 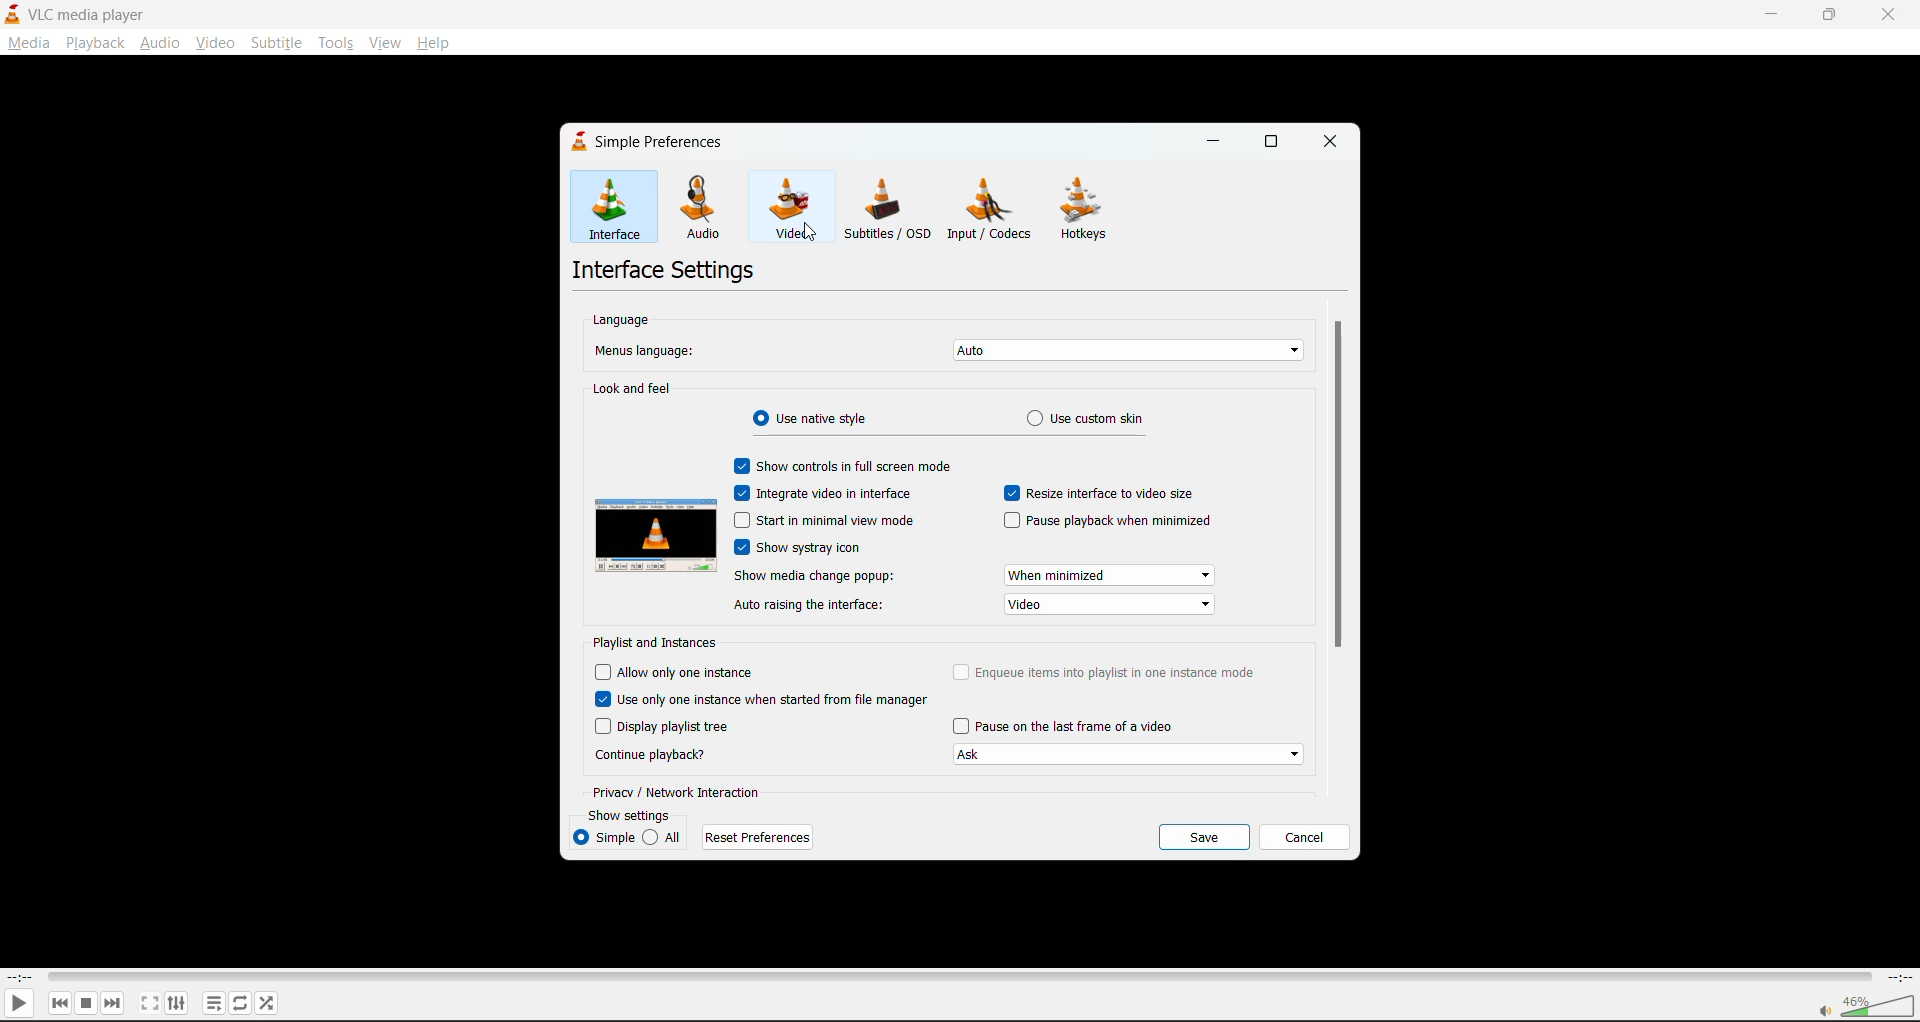 What do you see at coordinates (633, 391) in the screenshot?
I see `look and feel` at bounding box center [633, 391].